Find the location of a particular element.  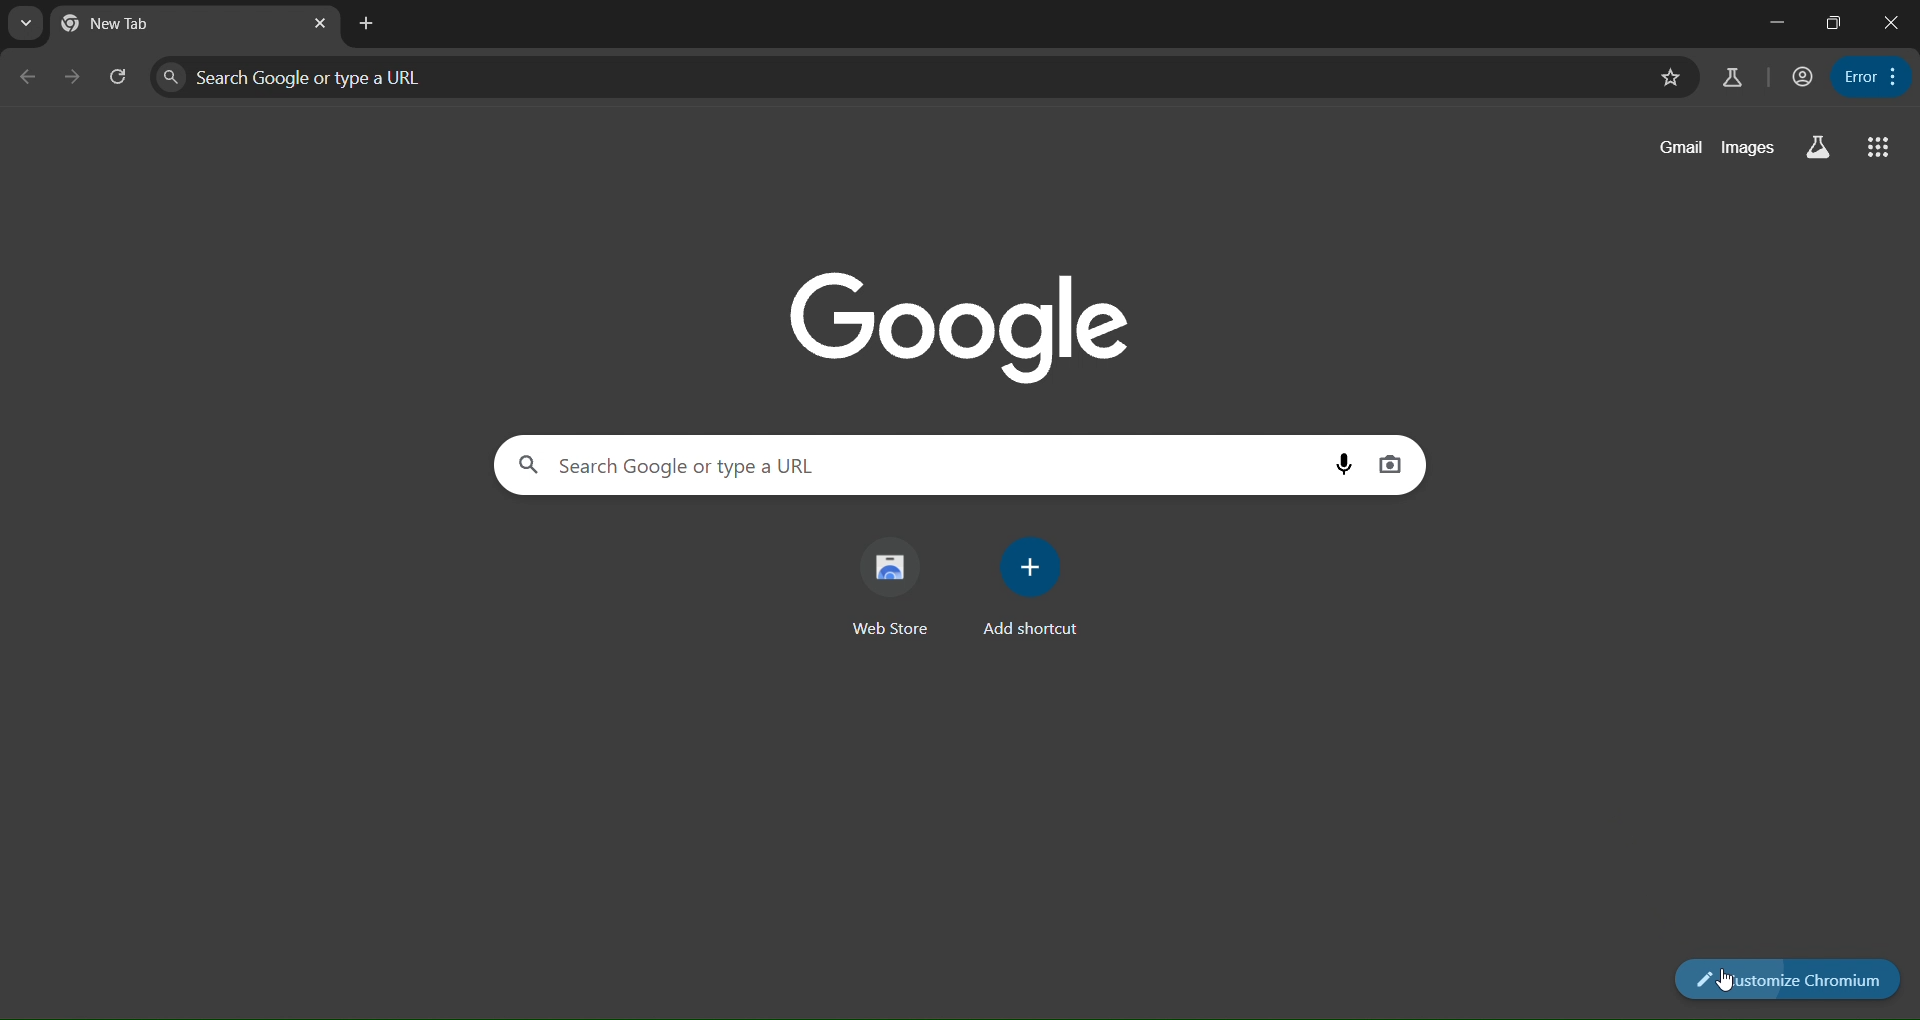

search labs is located at coordinates (1735, 75).